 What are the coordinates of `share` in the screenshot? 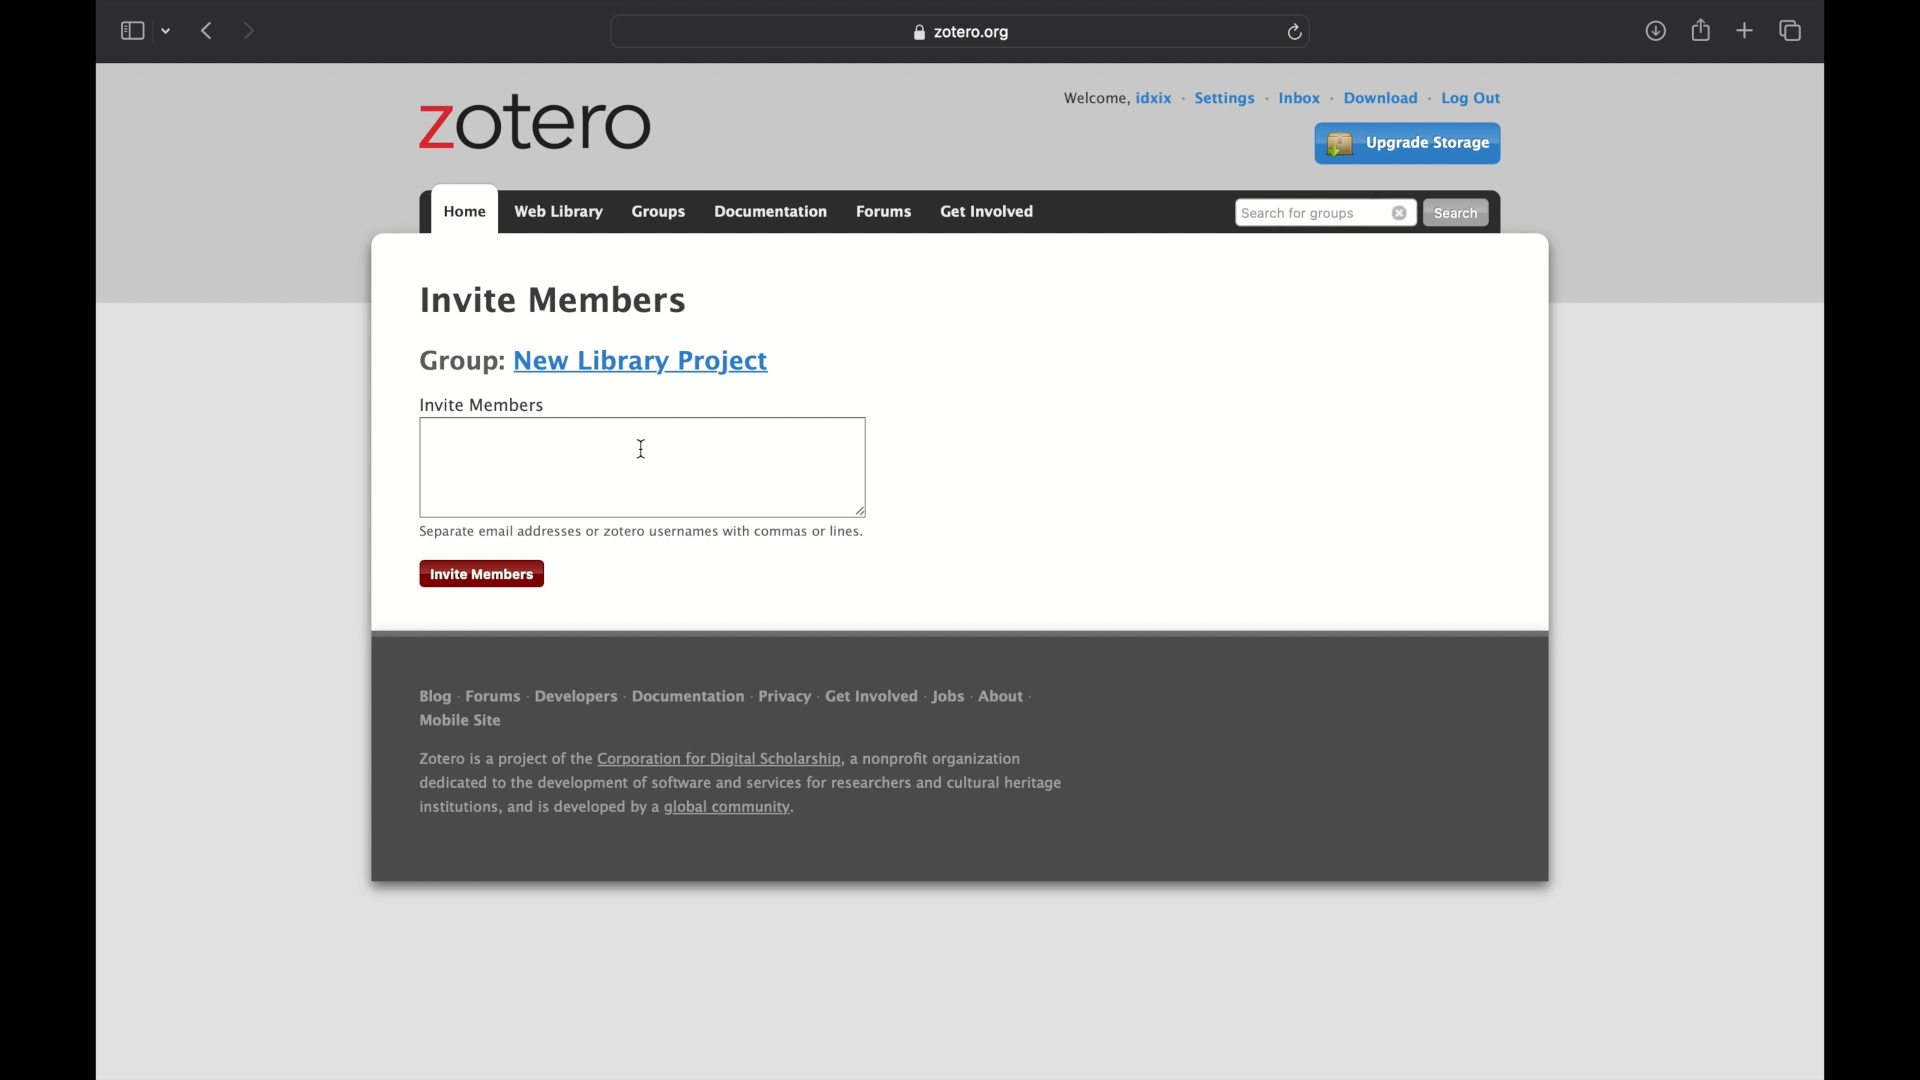 It's located at (1699, 30).